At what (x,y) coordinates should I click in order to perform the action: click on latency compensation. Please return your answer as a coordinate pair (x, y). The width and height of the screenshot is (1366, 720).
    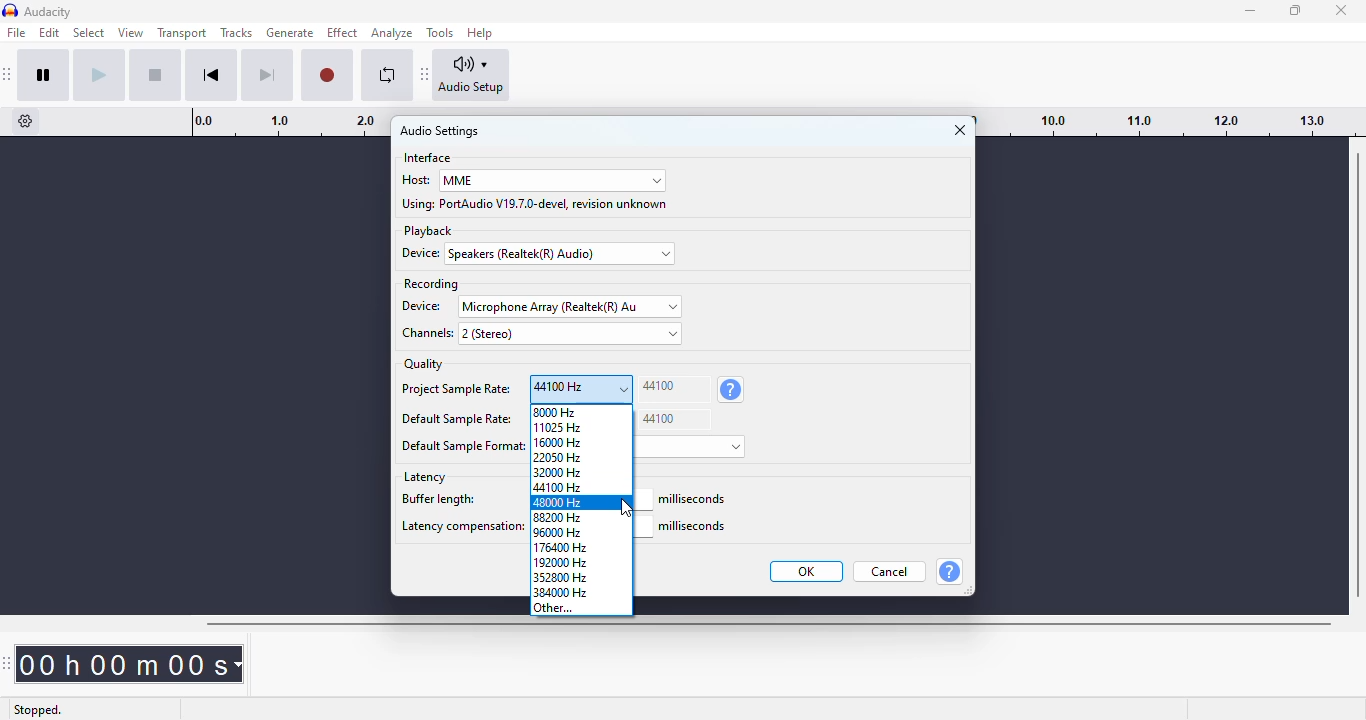
    Looking at the image, I should click on (461, 528).